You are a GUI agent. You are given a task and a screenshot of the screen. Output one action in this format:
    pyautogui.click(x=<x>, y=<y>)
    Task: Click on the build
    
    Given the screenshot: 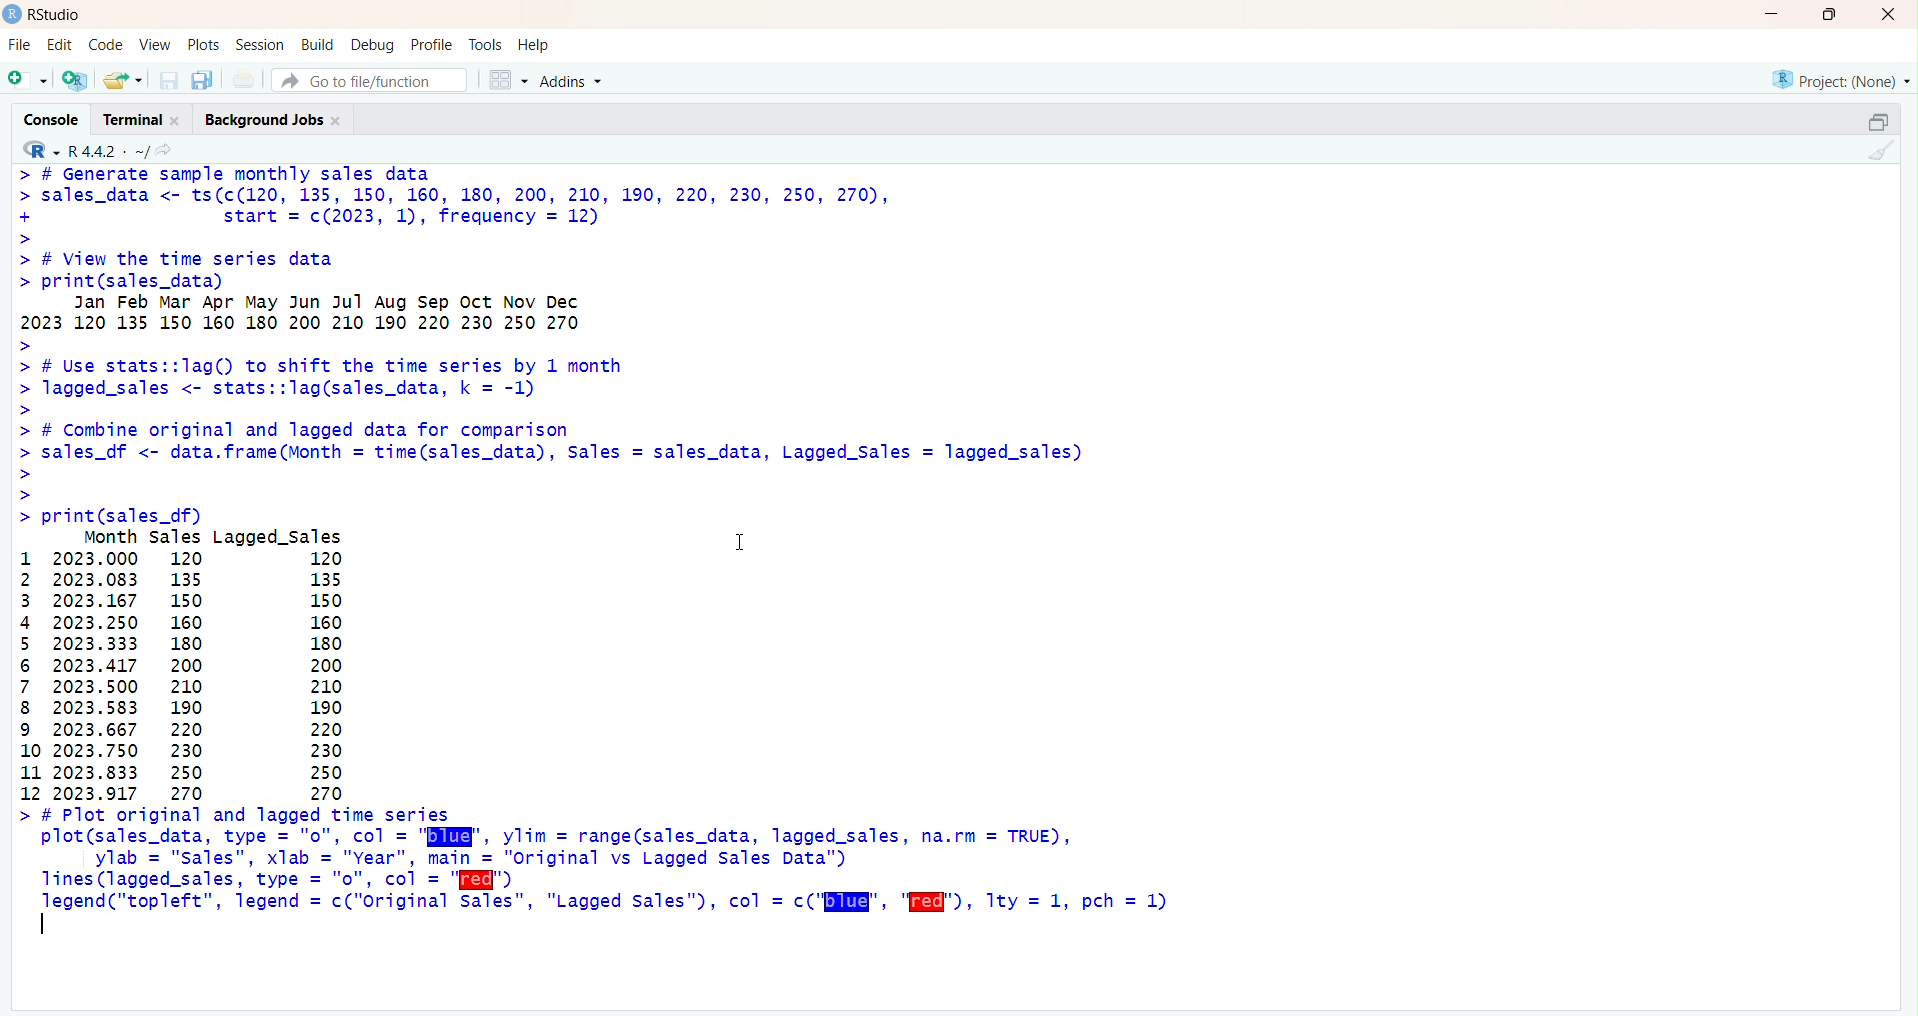 What is the action you would take?
    pyautogui.click(x=318, y=44)
    